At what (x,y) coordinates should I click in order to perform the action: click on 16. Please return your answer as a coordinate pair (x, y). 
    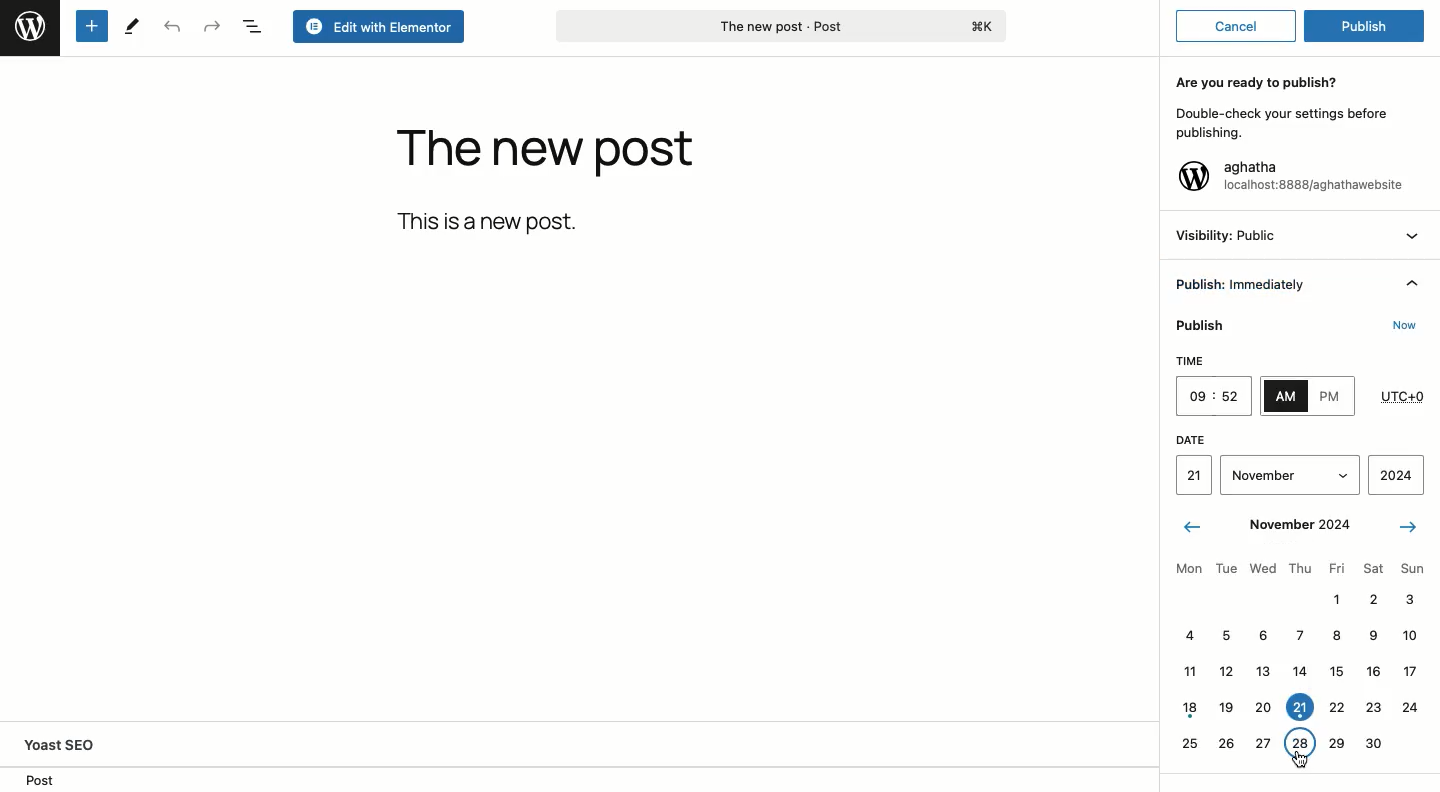
    Looking at the image, I should click on (1373, 671).